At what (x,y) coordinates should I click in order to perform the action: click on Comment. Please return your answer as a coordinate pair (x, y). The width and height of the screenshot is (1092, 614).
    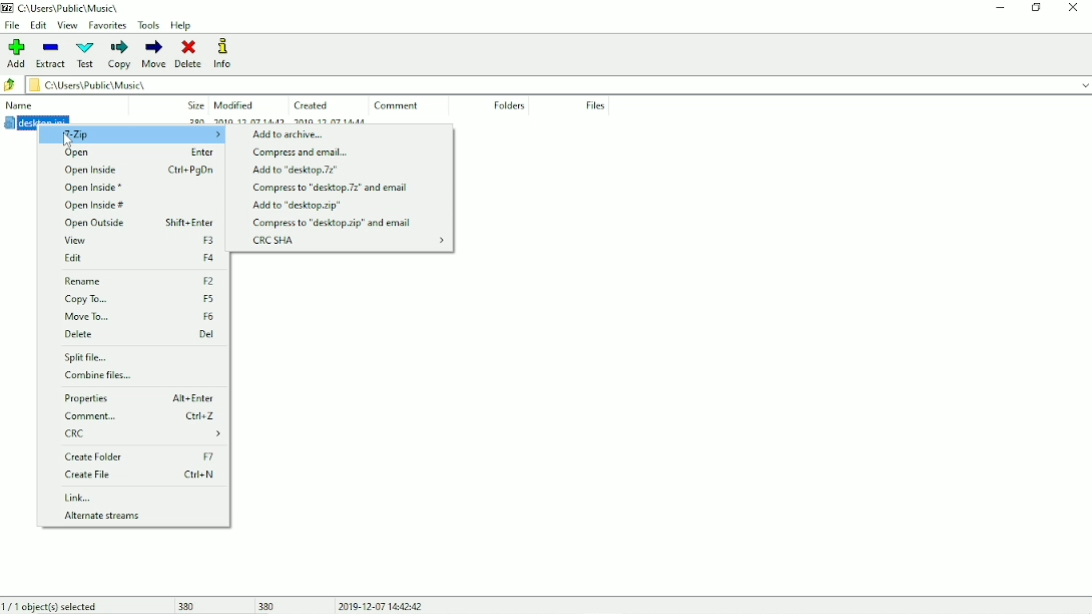
    Looking at the image, I should click on (140, 416).